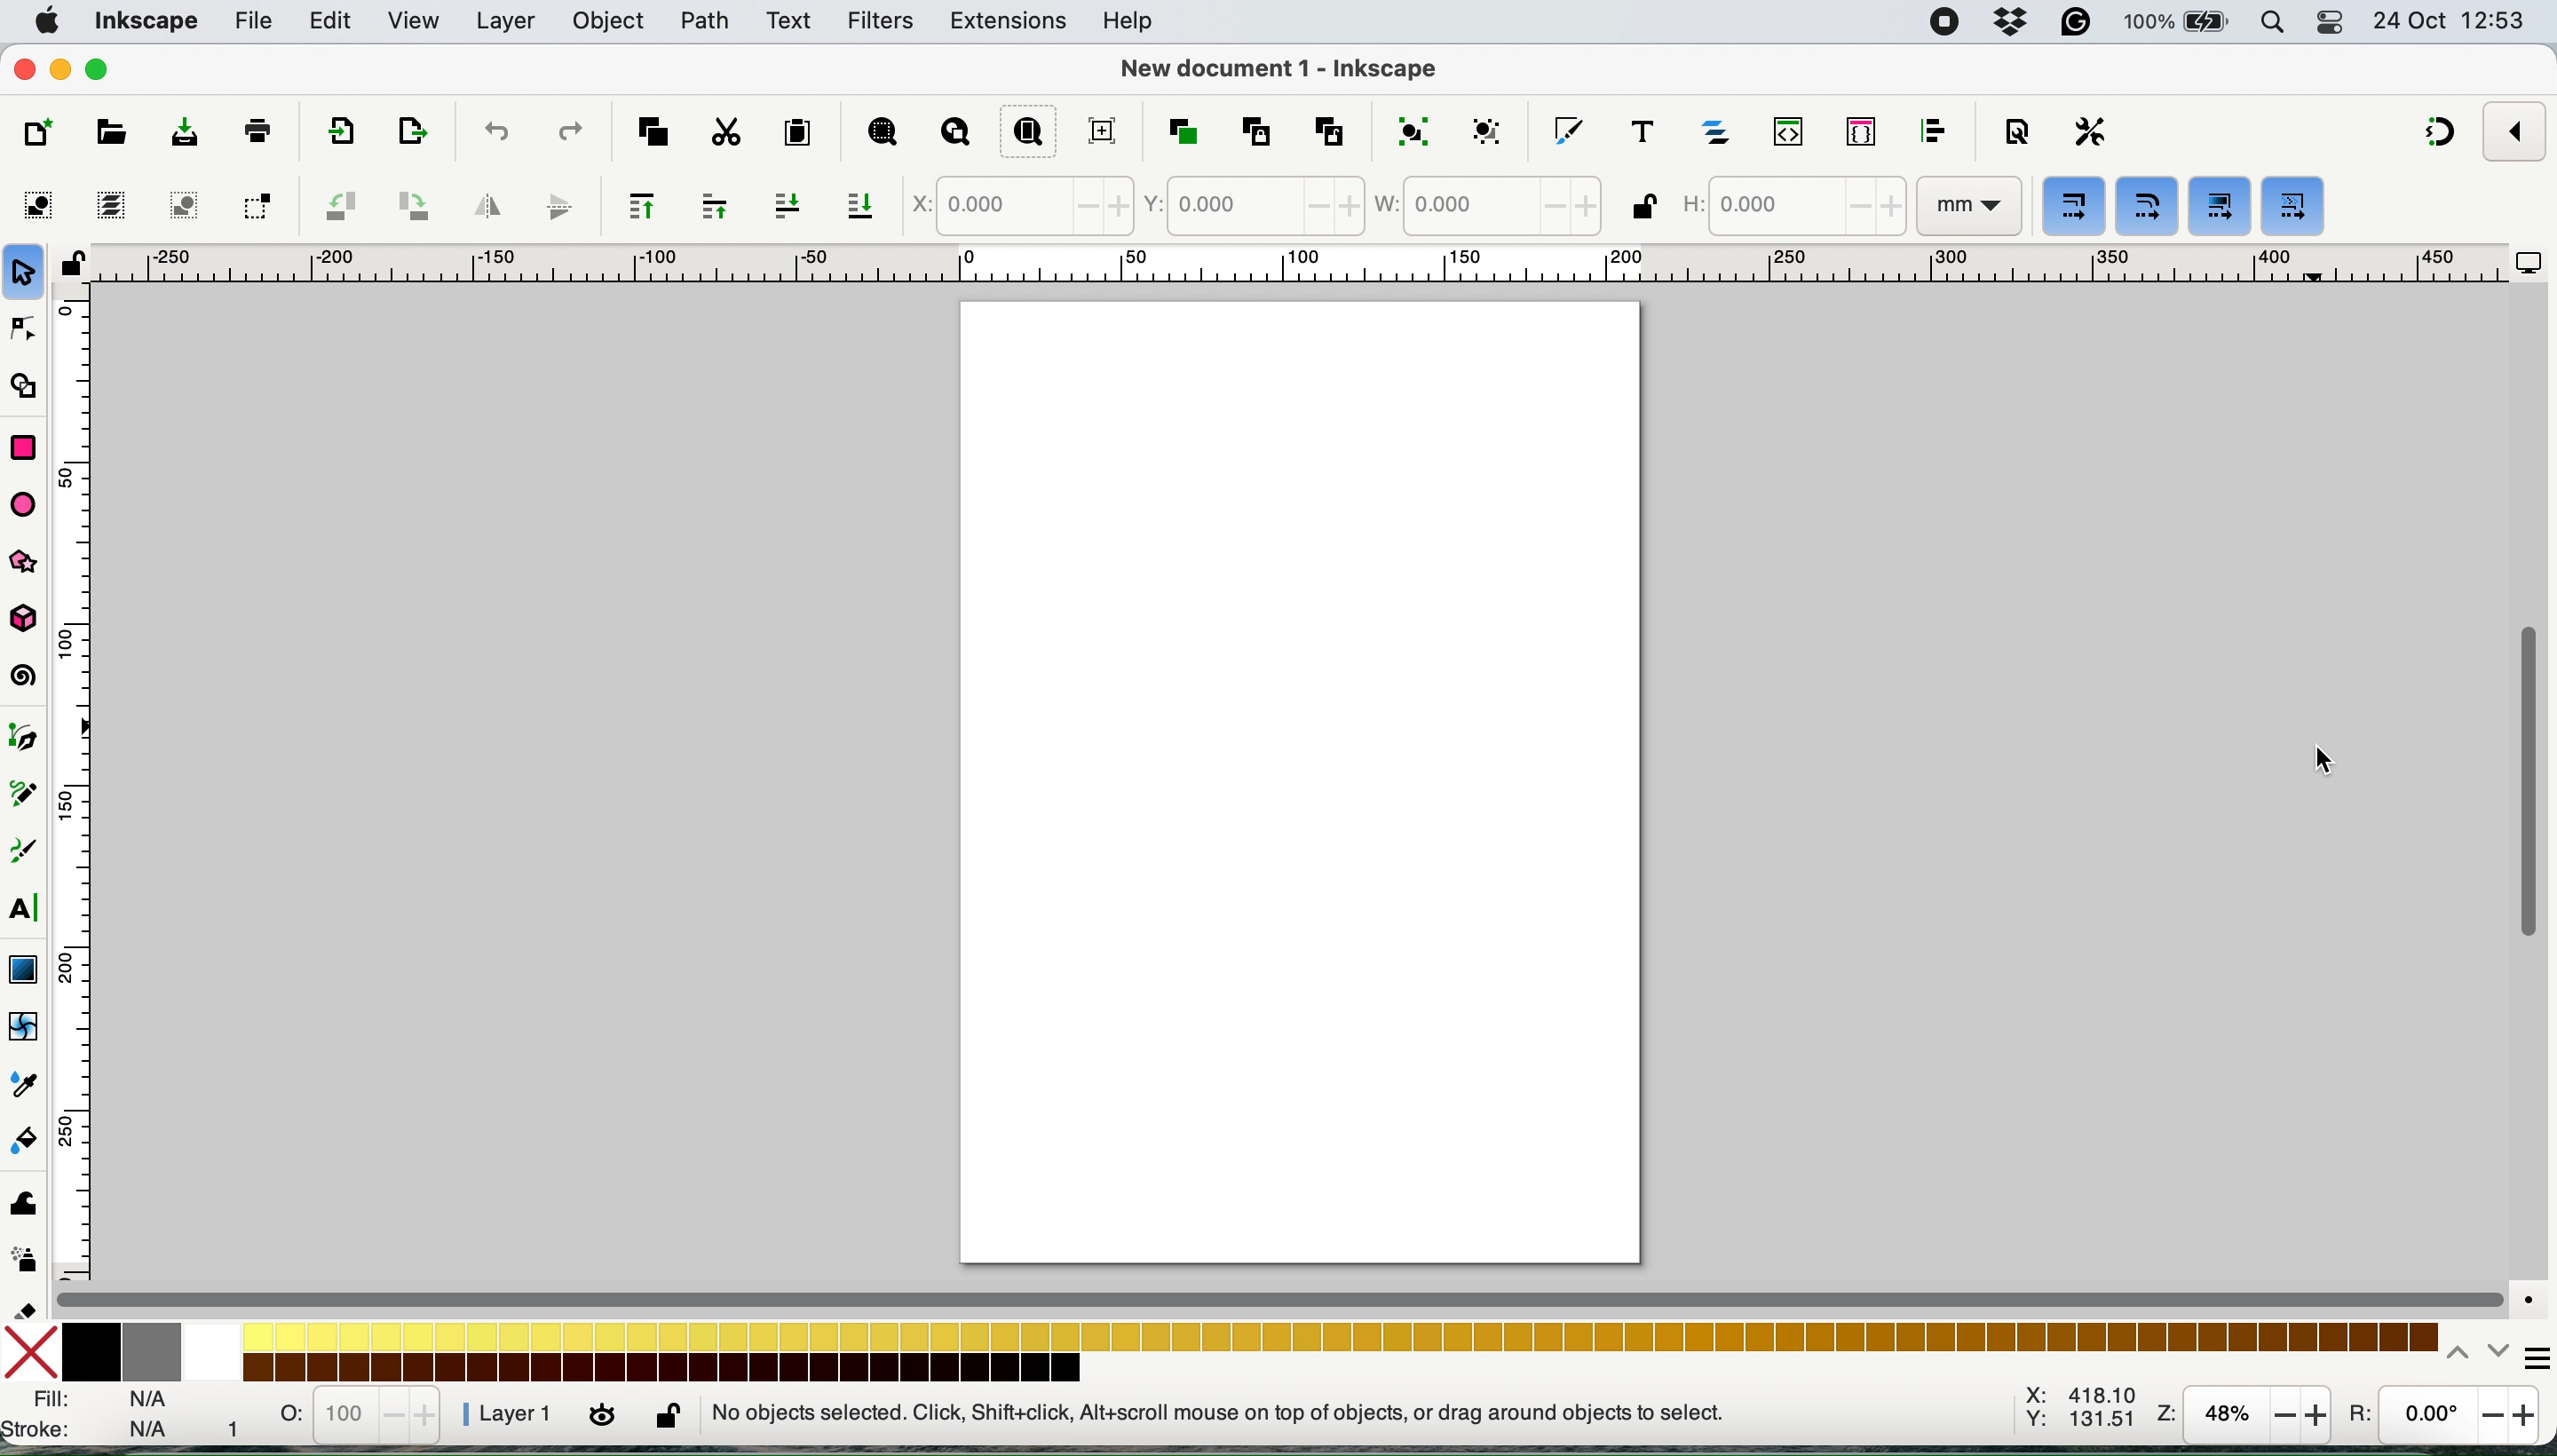 The height and width of the screenshot is (1456, 2557). I want to click on group, so click(1410, 129).